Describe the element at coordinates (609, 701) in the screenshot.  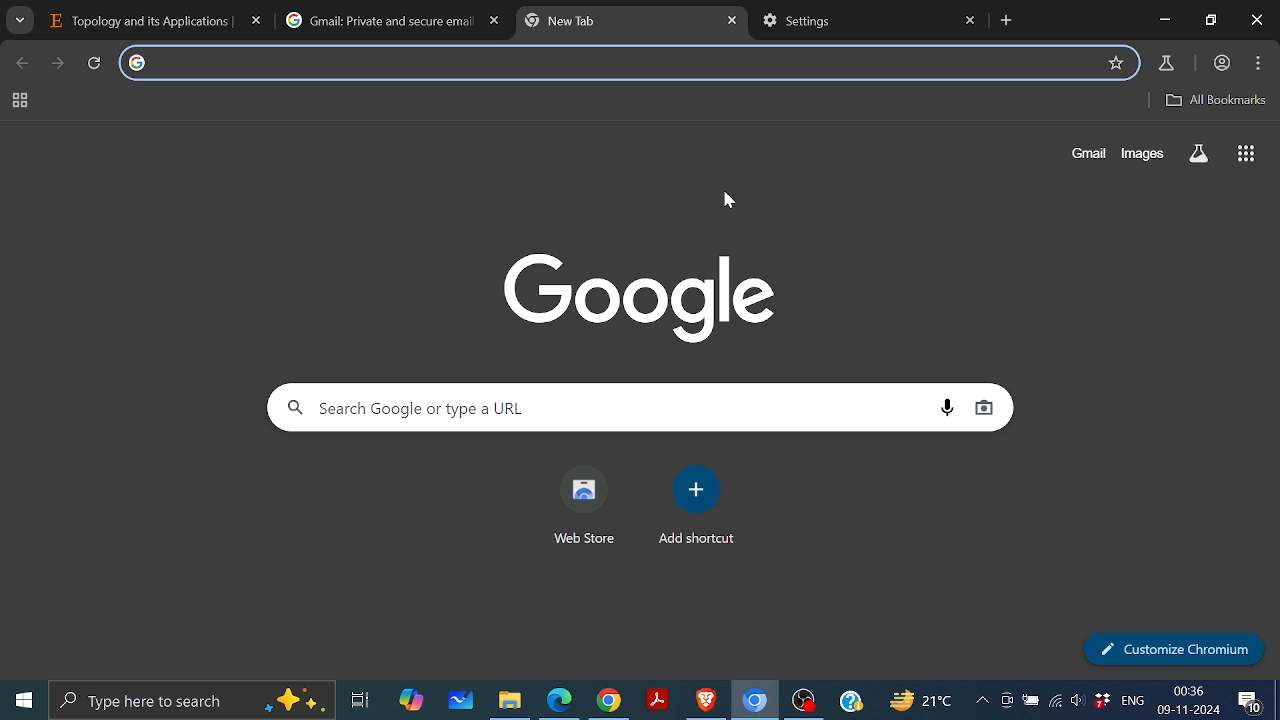
I see `google chrome` at that location.